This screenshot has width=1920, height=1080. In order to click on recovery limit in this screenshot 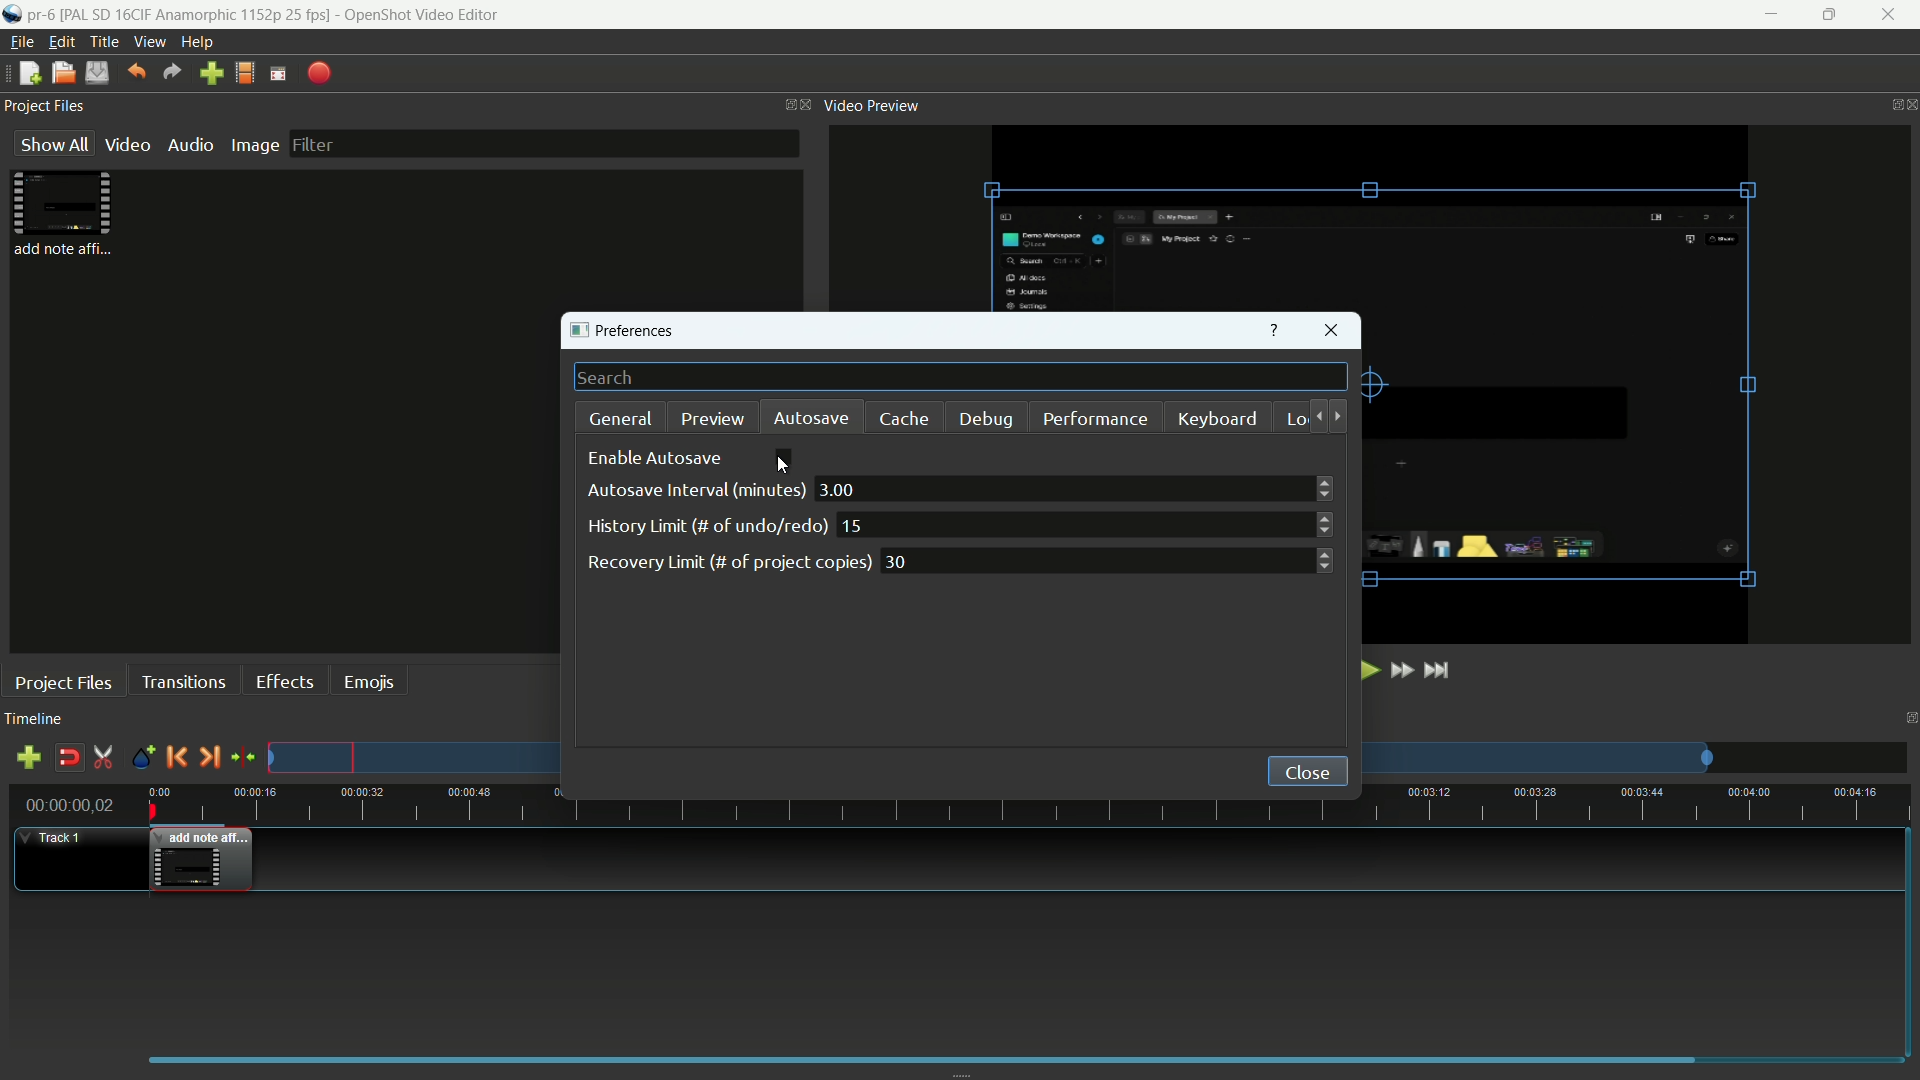, I will do `click(728, 562)`.